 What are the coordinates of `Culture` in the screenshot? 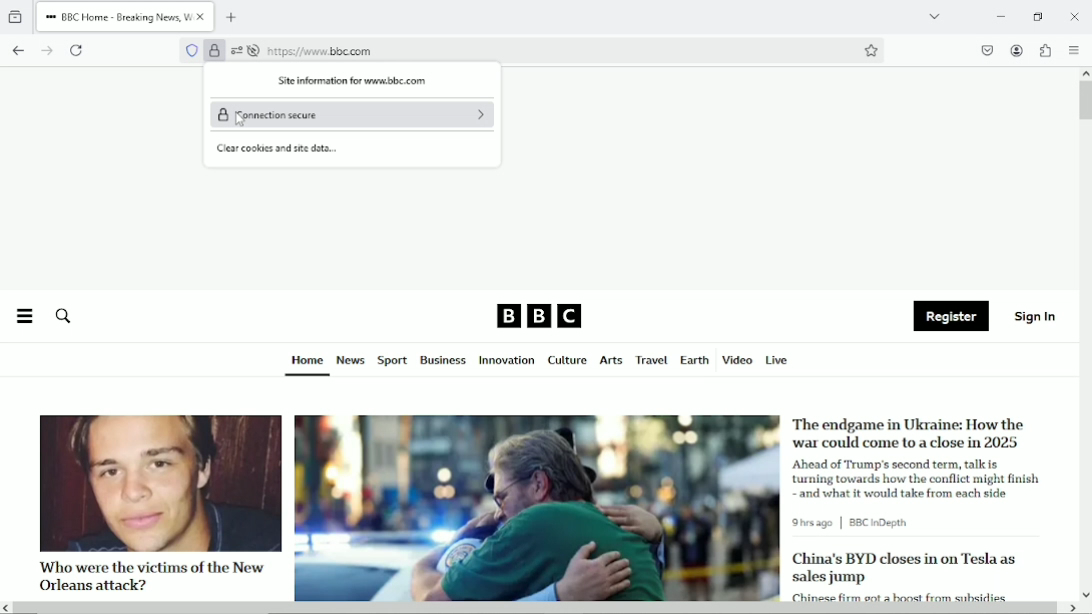 It's located at (567, 361).